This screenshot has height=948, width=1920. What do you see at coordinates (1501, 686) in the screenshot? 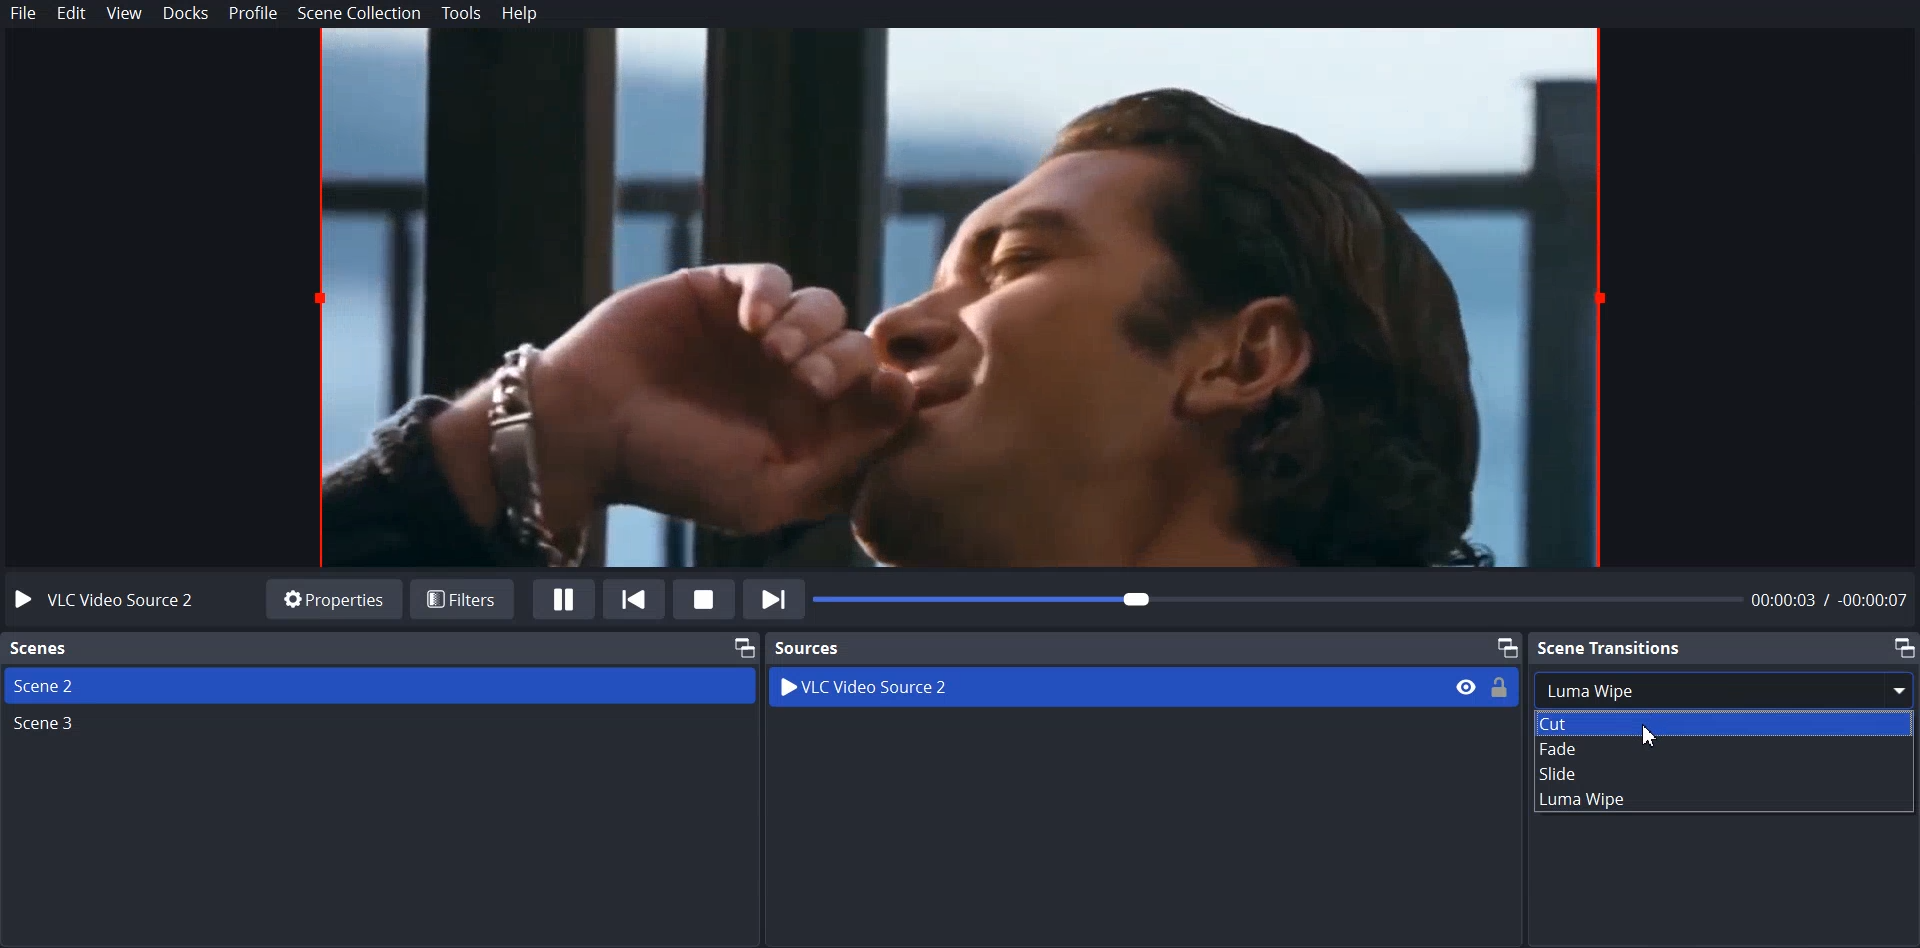
I see `Lock` at bounding box center [1501, 686].